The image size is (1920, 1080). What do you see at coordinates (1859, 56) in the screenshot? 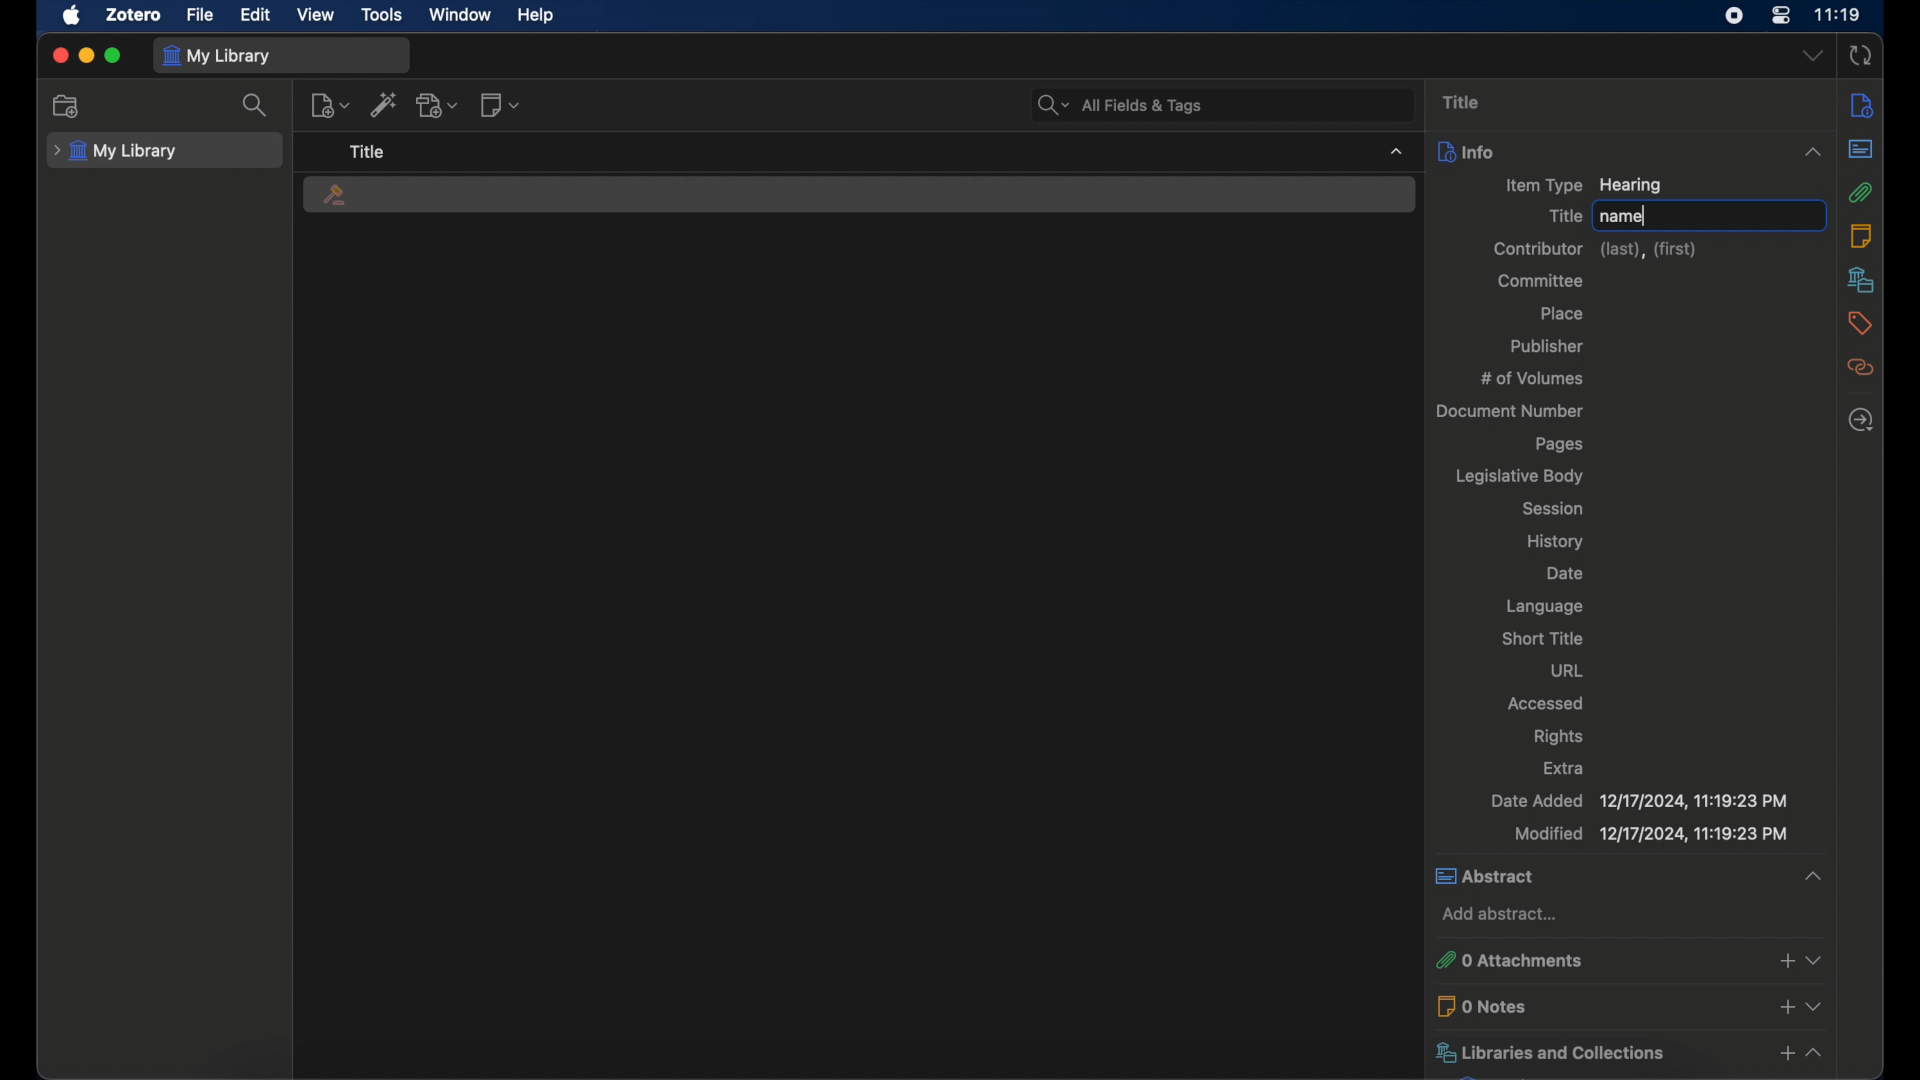
I see `ync` at bounding box center [1859, 56].